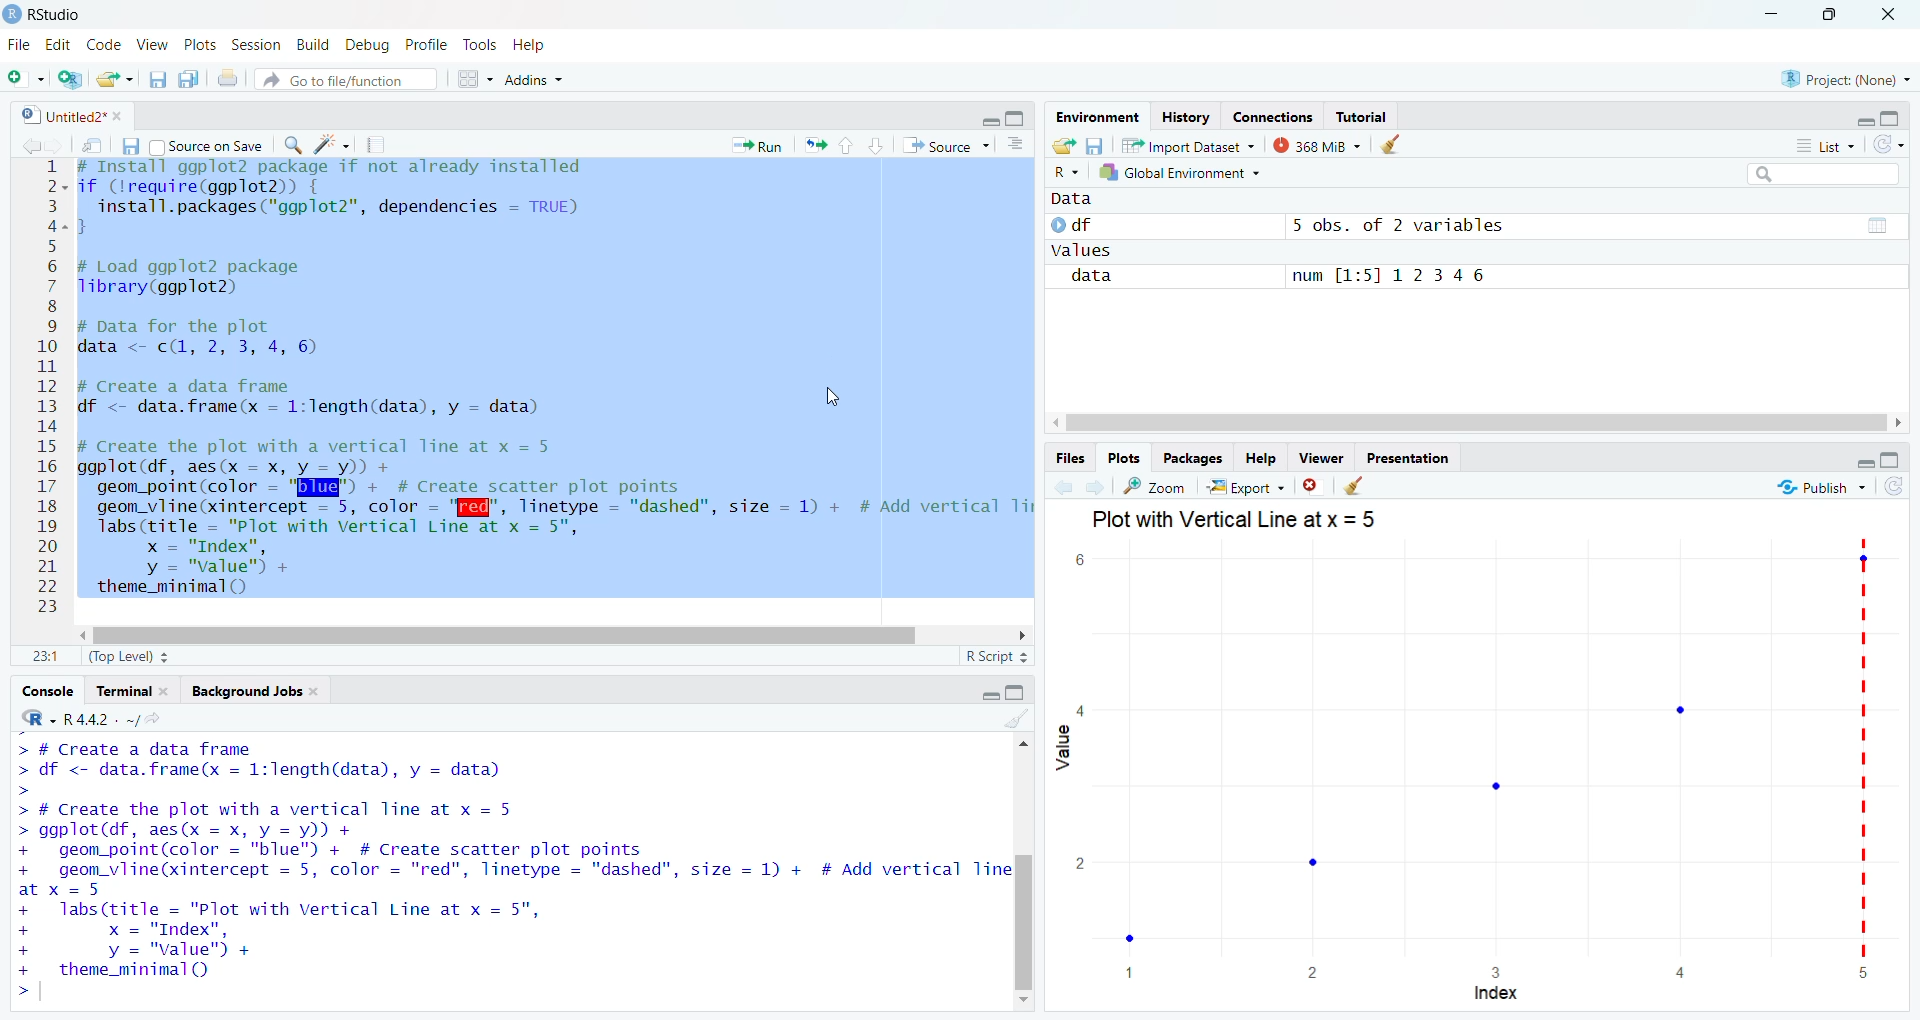 The width and height of the screenshot is (1920, 1020). Describe the element at coordinates (23, 145) in the screenshot. I see `back` at that location.